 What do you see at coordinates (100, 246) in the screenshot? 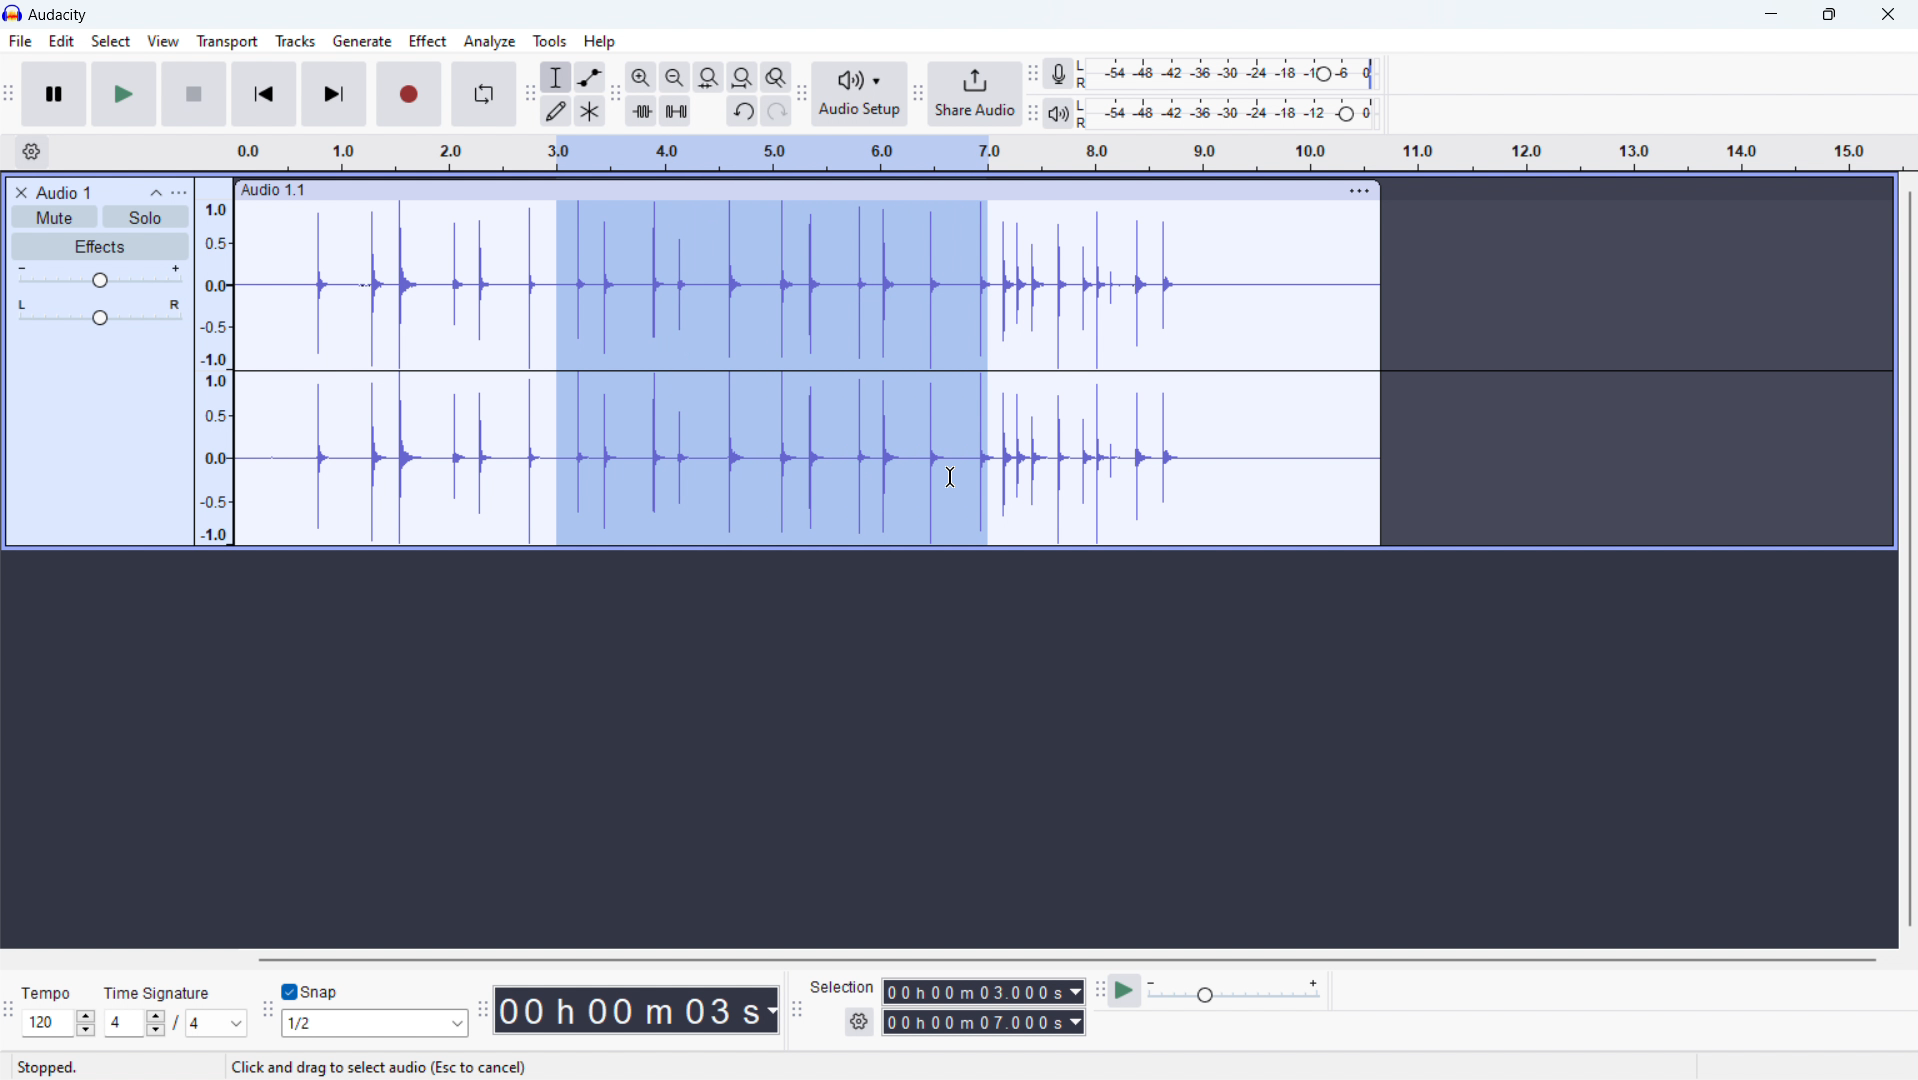
I see `effects` at bounding box center [100, 246].